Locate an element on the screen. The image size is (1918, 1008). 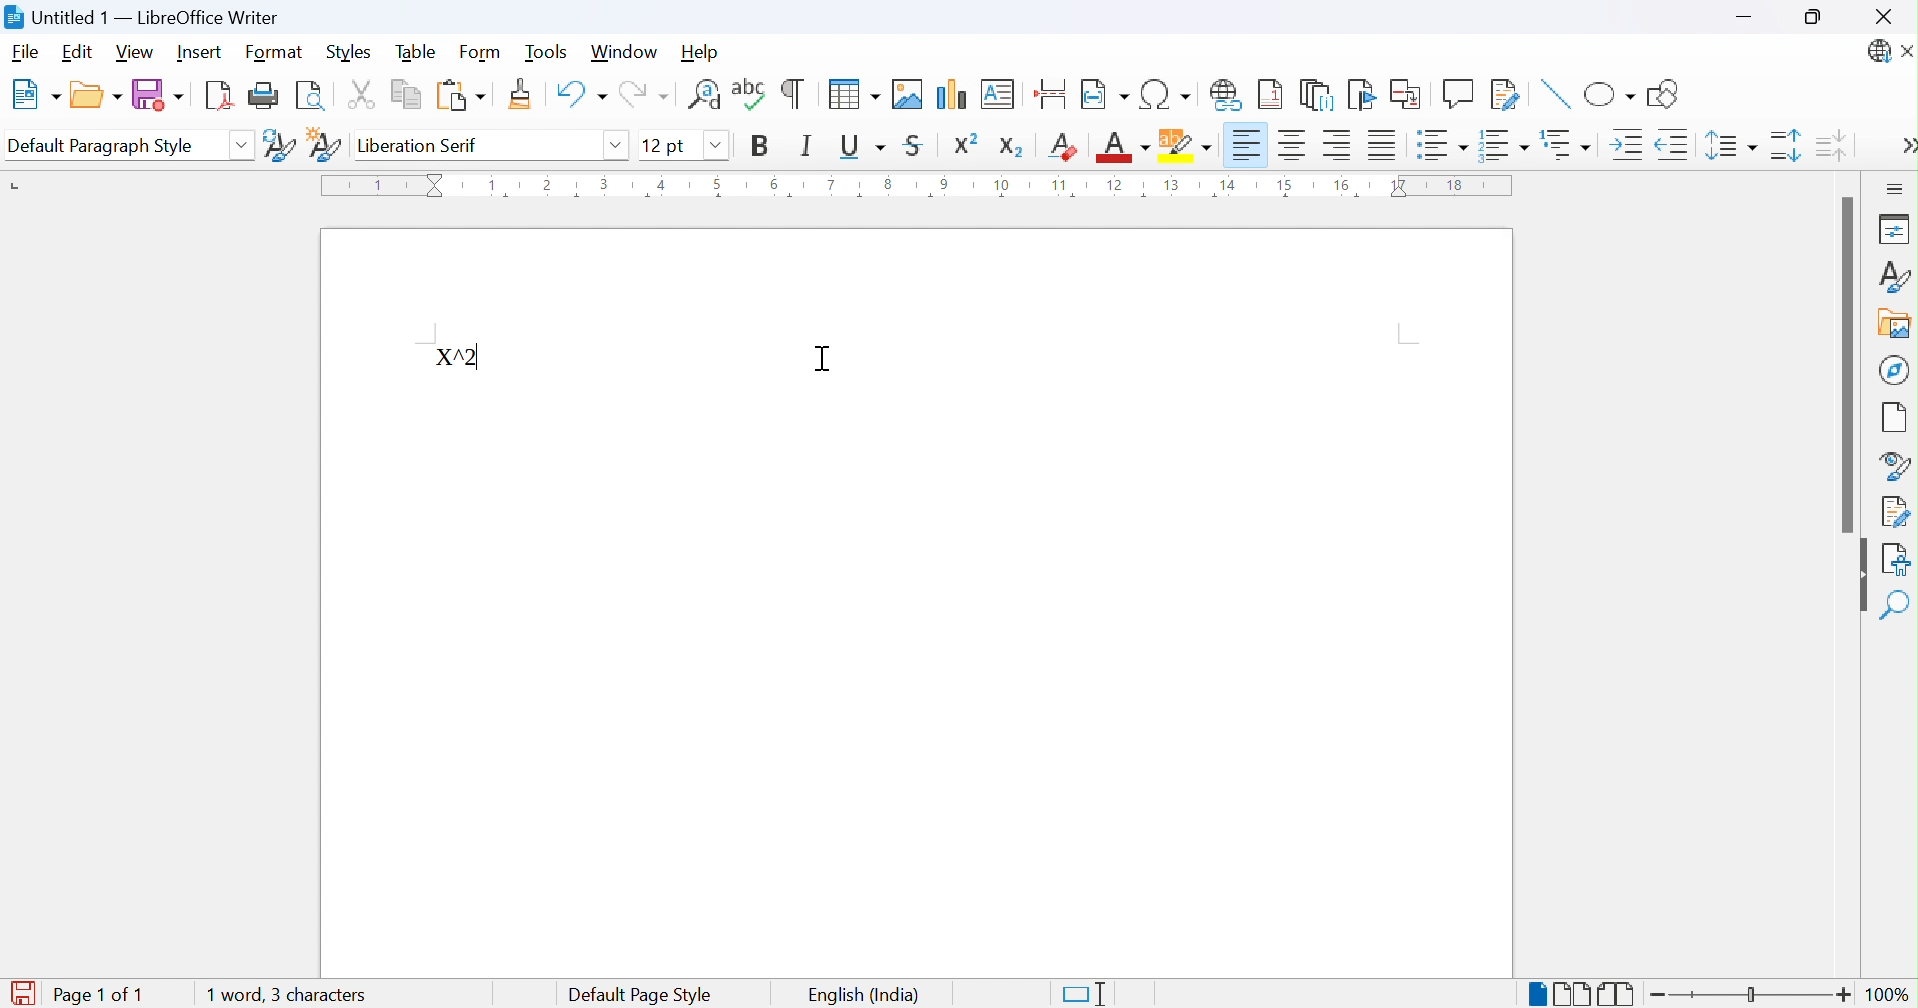
New is located at coordinates (34, 95).